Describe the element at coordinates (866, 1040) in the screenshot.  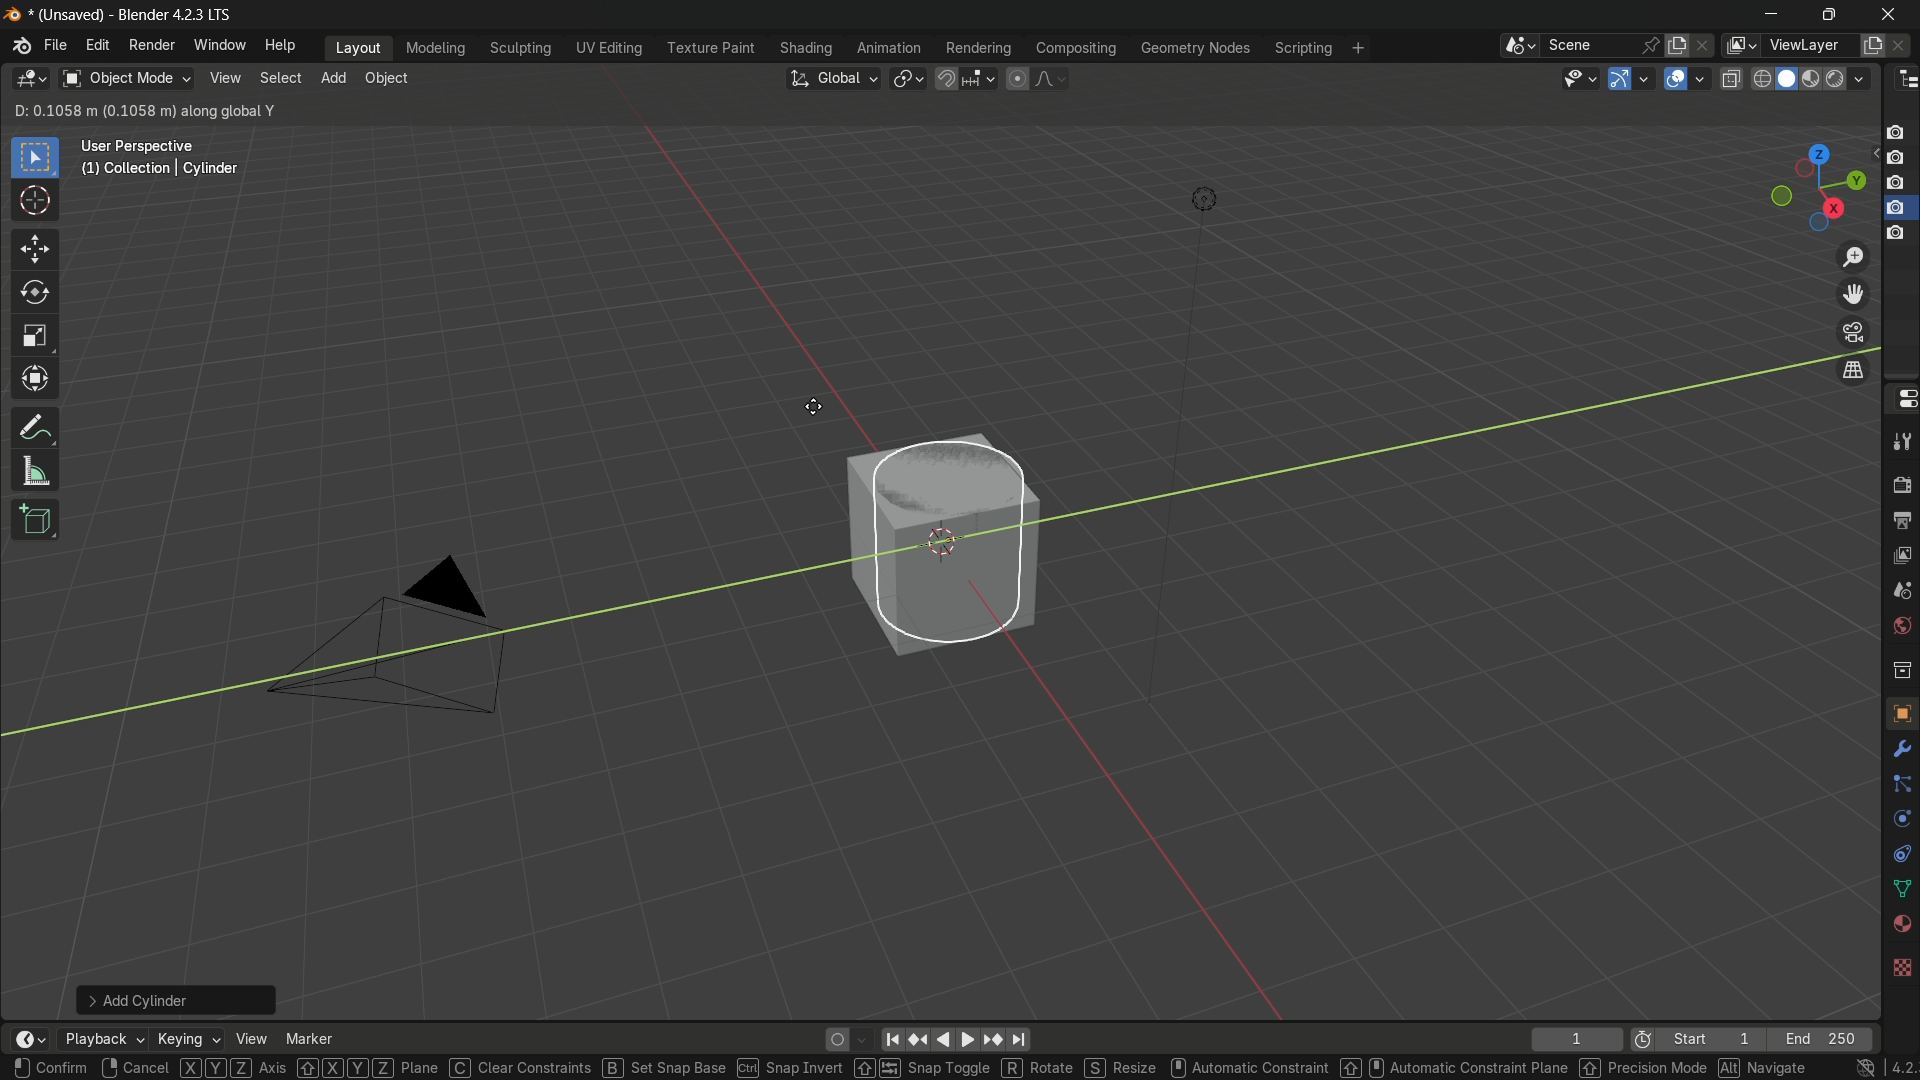
I see `auto keyframing` at that location.